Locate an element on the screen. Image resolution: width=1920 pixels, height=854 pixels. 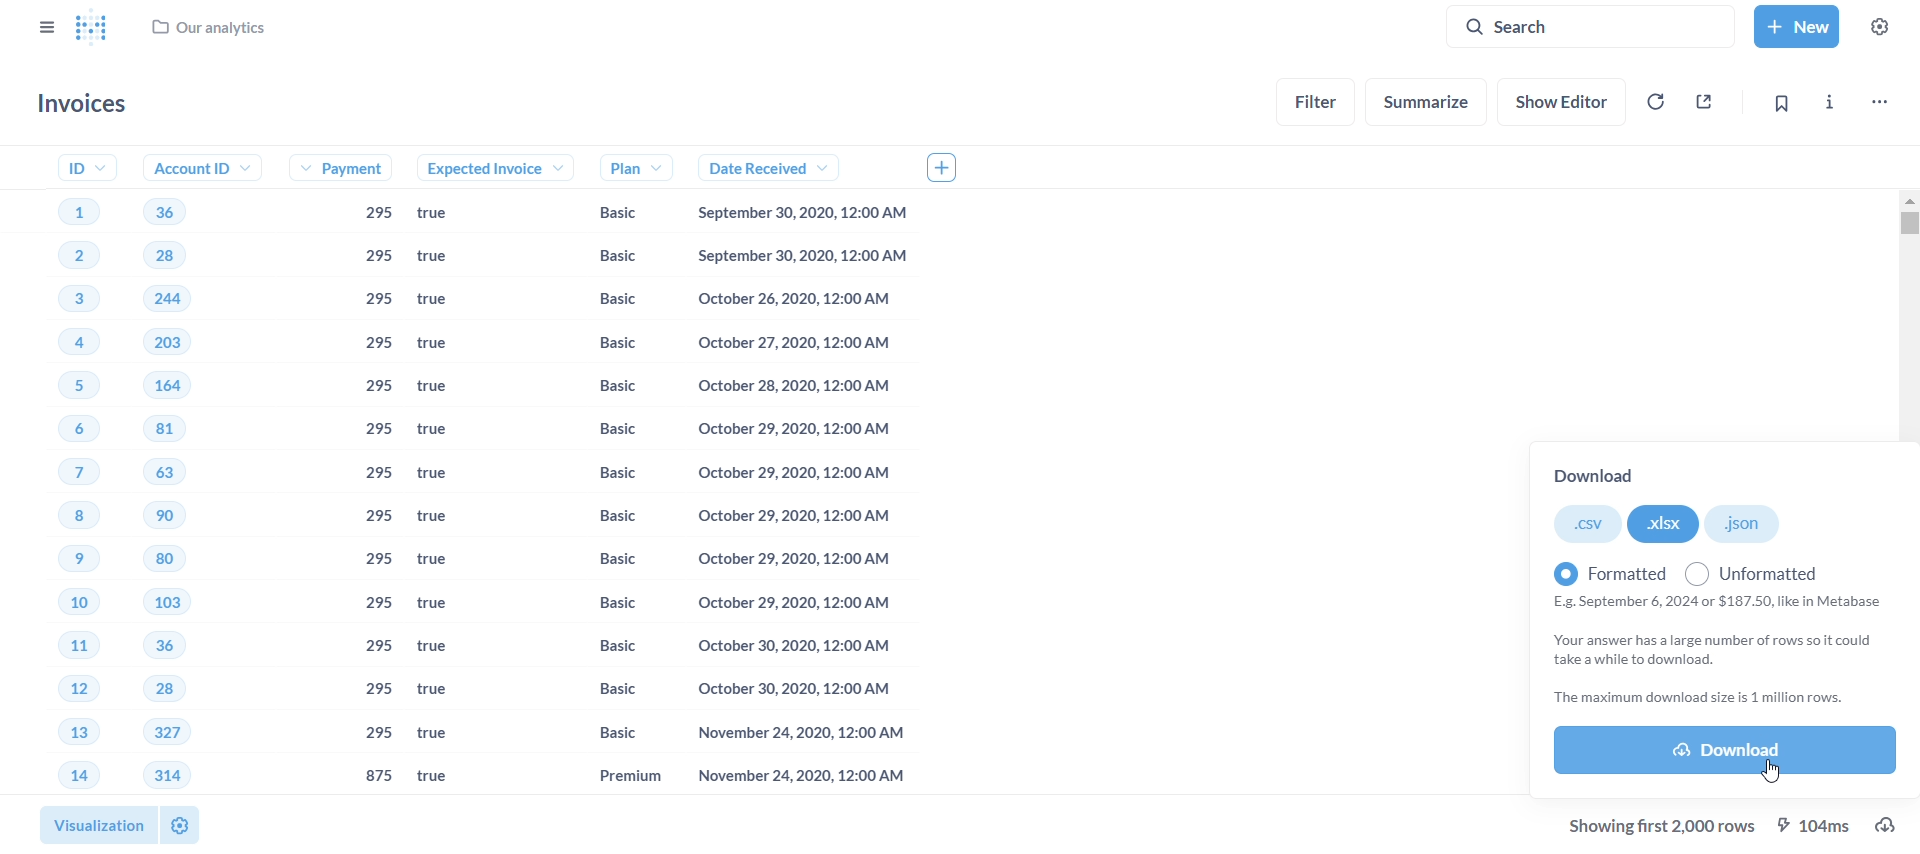
7 is located at coordinates (58, 473).